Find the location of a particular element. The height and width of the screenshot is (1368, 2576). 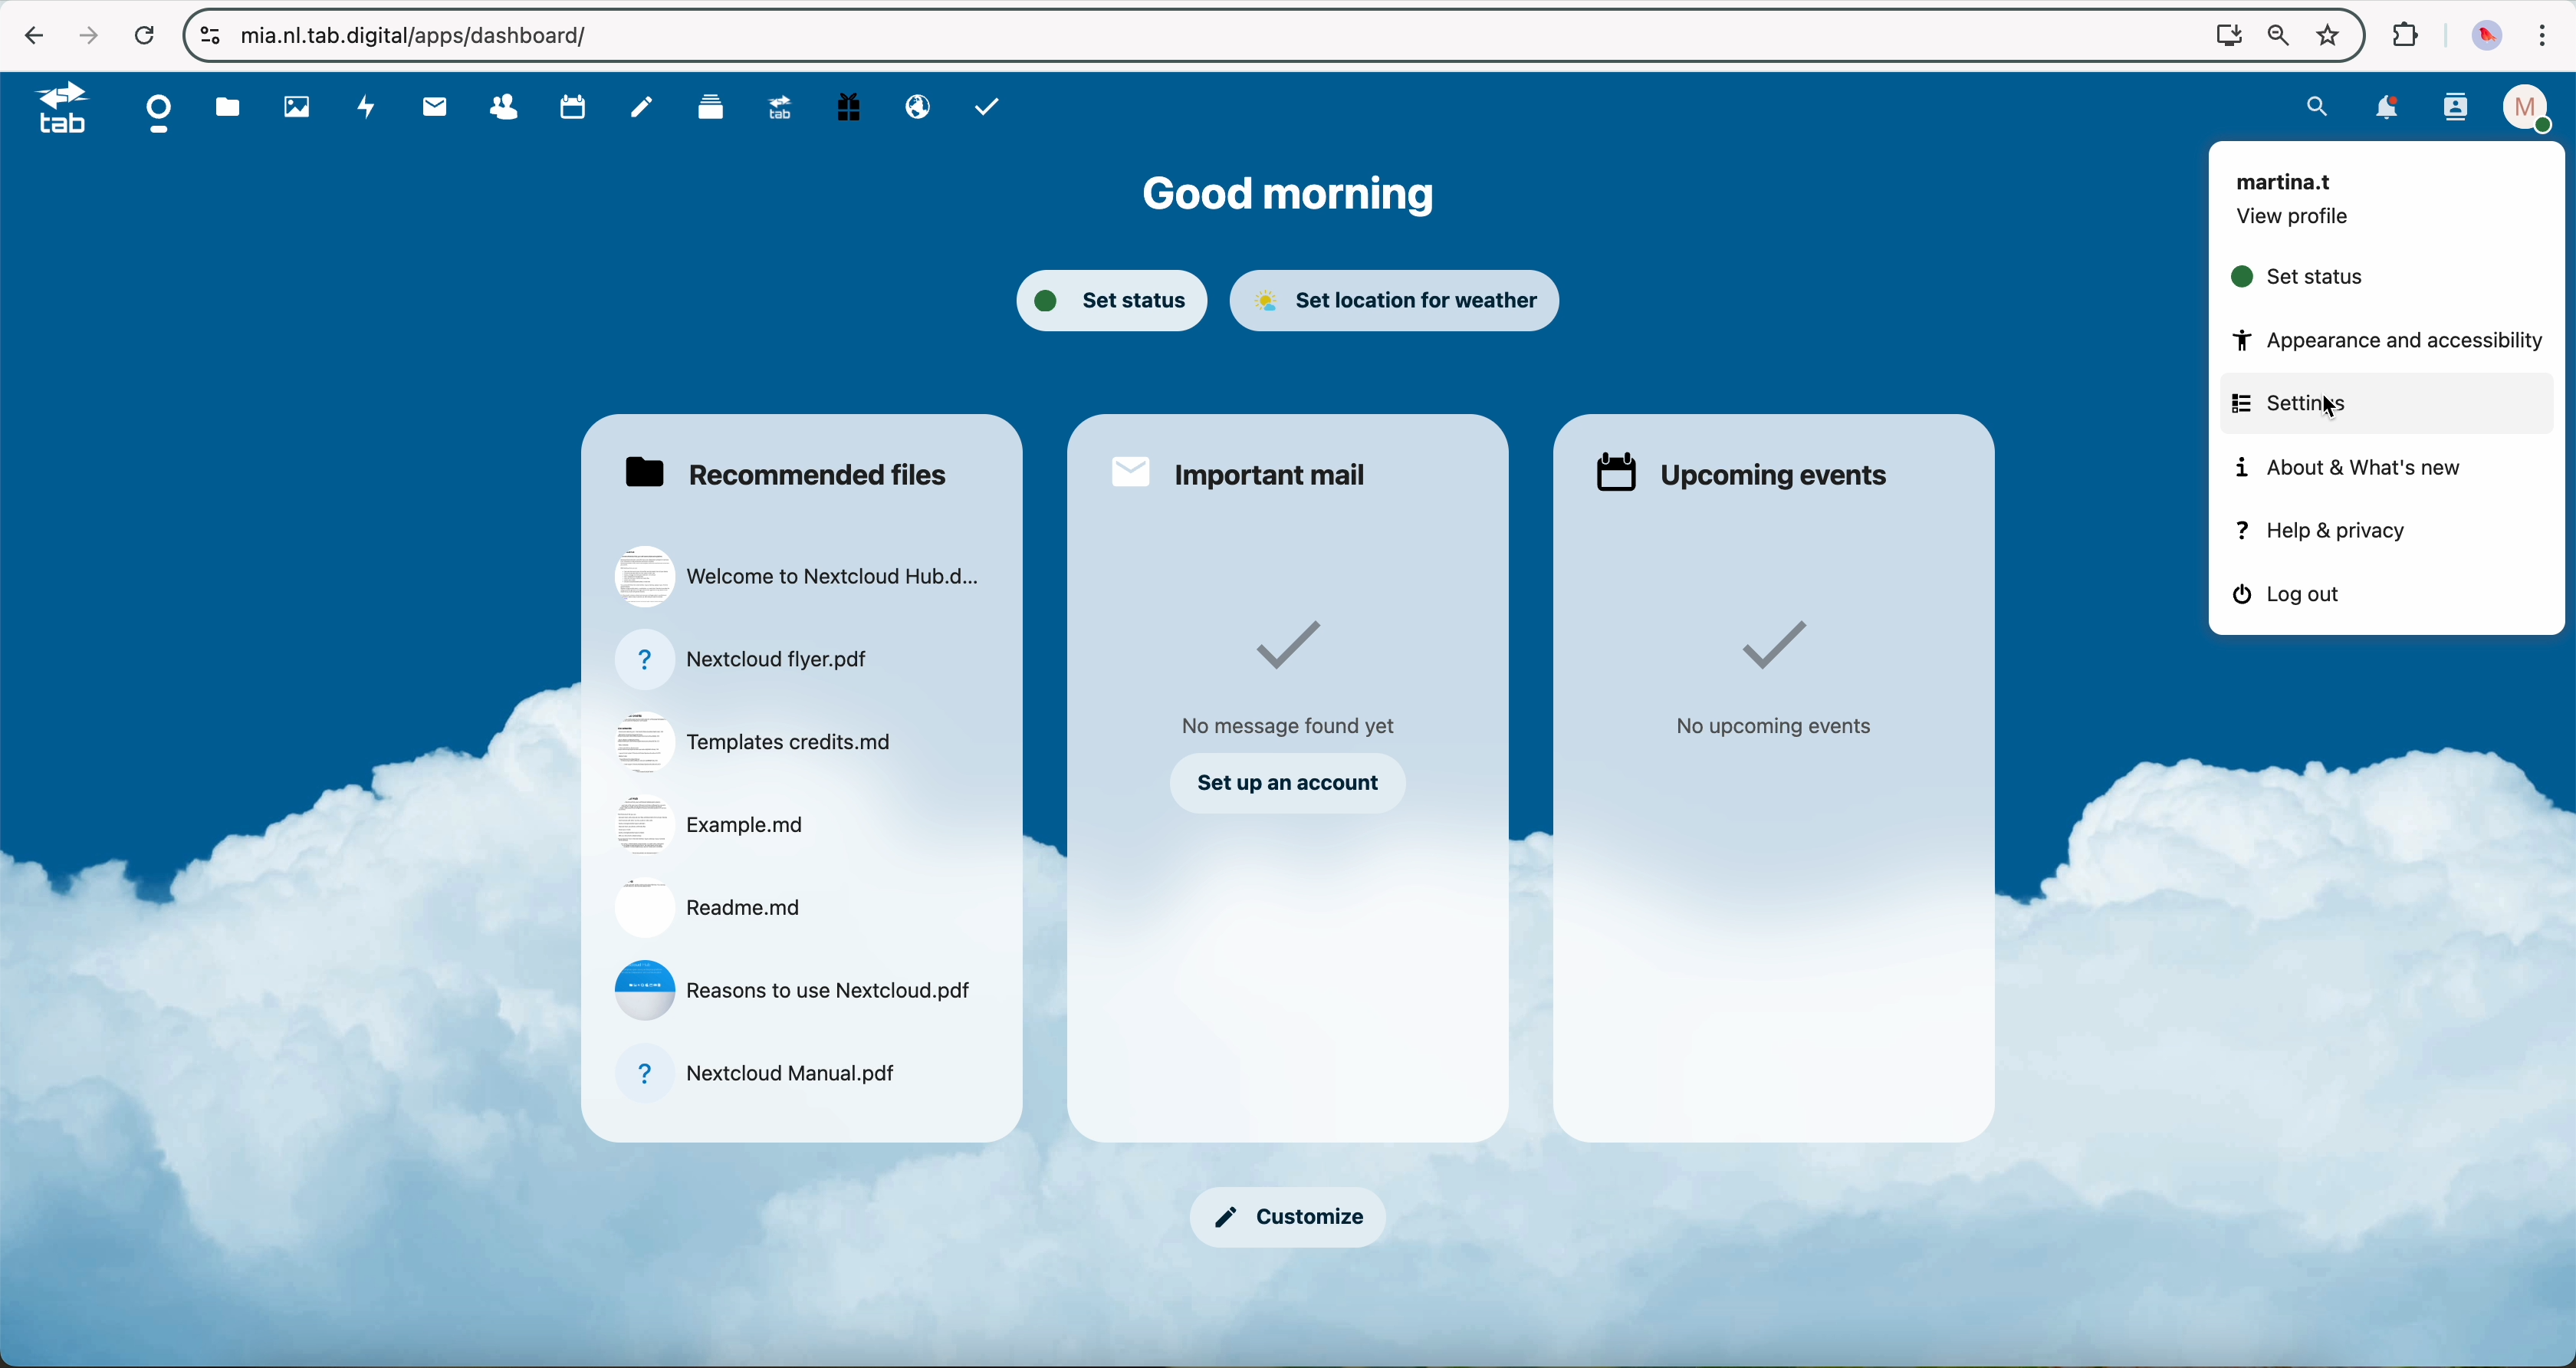

free trial PC is located at coordinates (852, 110).